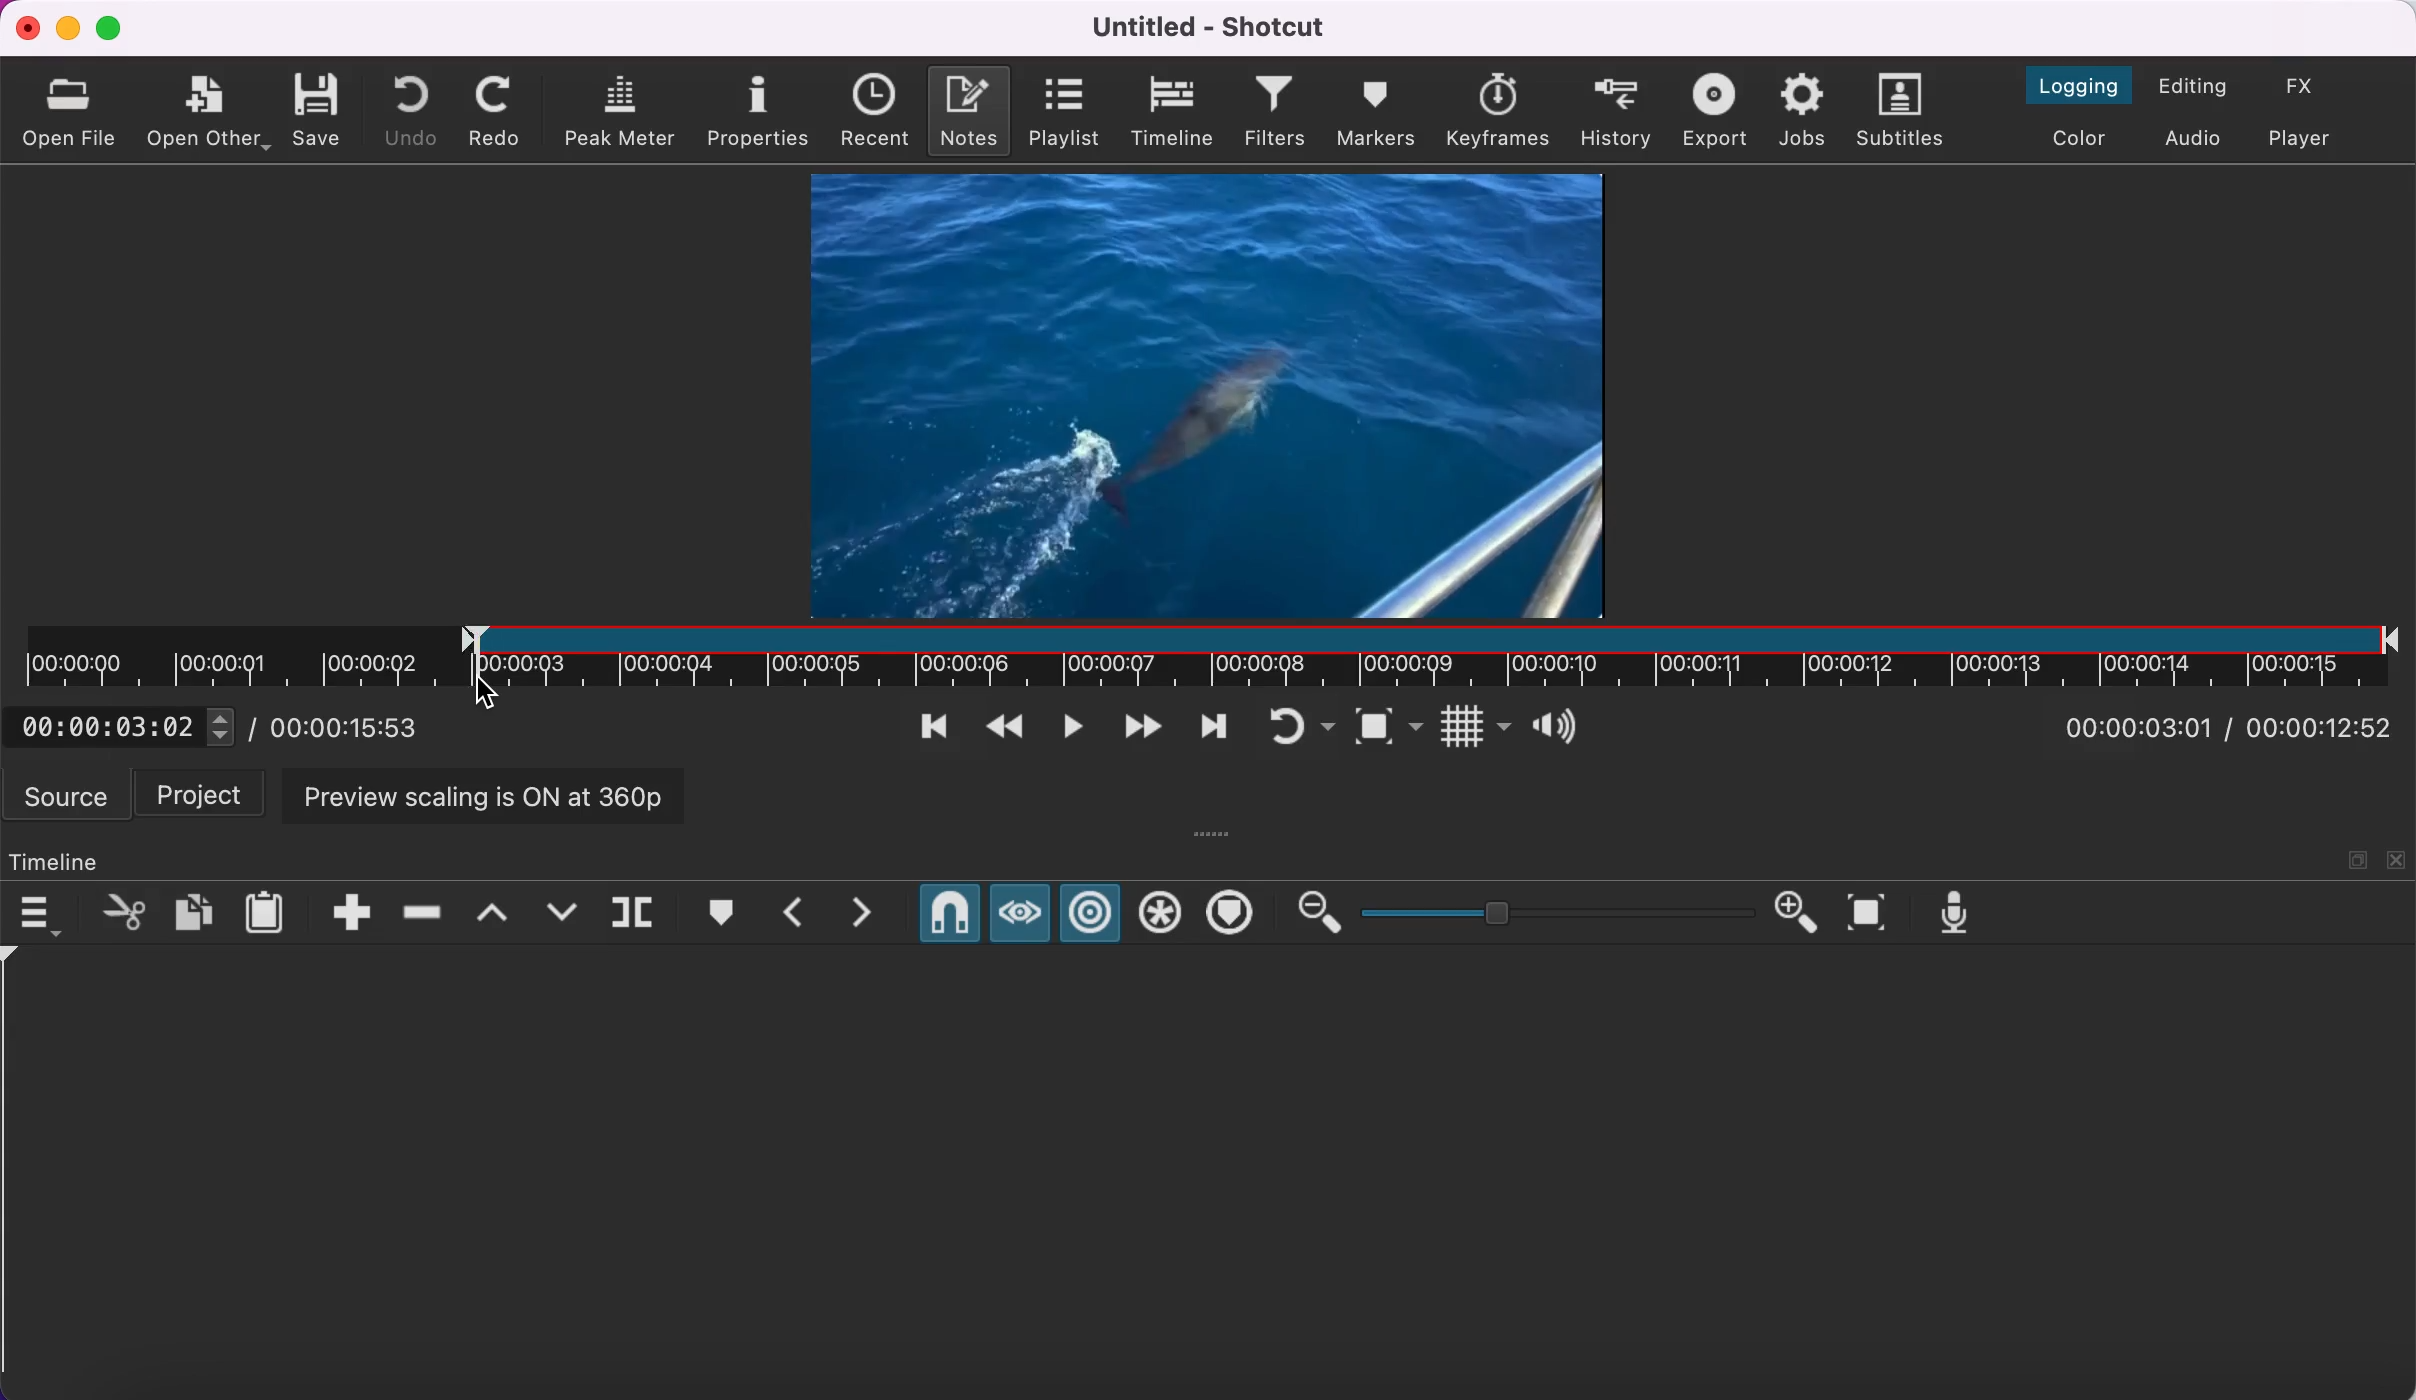 The height and width of the screenshot is (1400, 2416). I want to click on , so click(1474, 727).